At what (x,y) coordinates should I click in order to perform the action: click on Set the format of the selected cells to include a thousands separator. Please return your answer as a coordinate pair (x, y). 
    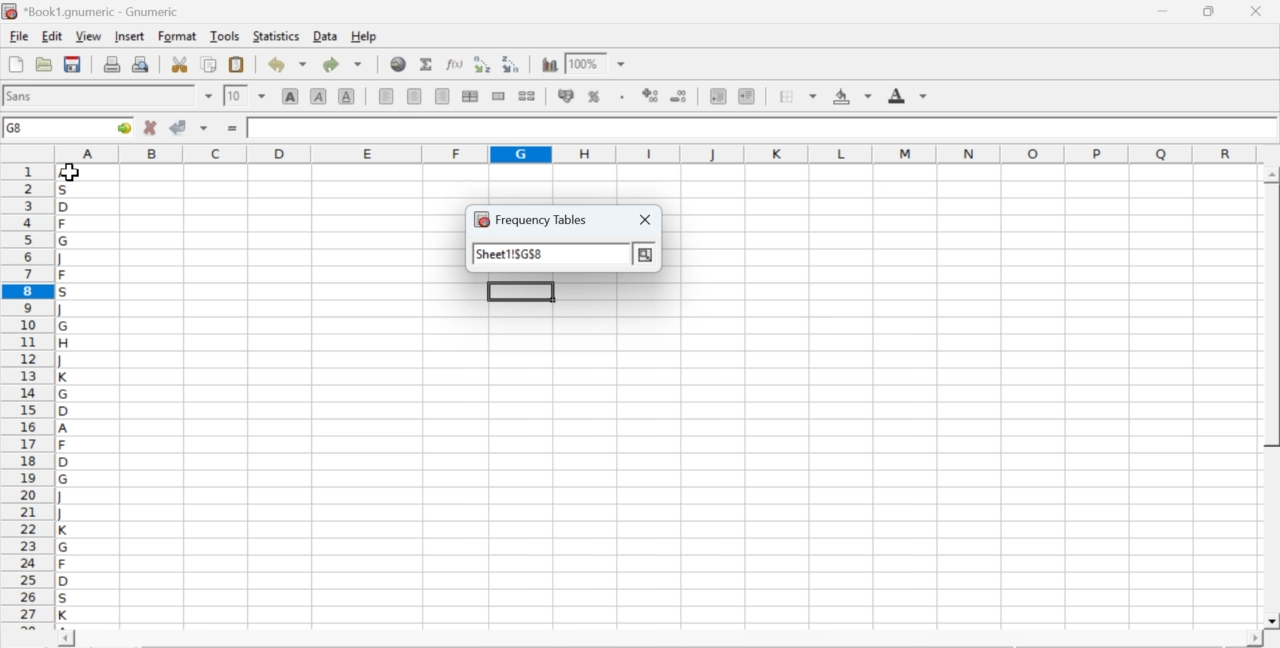
    Looking at the image, I should click on (620, 97).